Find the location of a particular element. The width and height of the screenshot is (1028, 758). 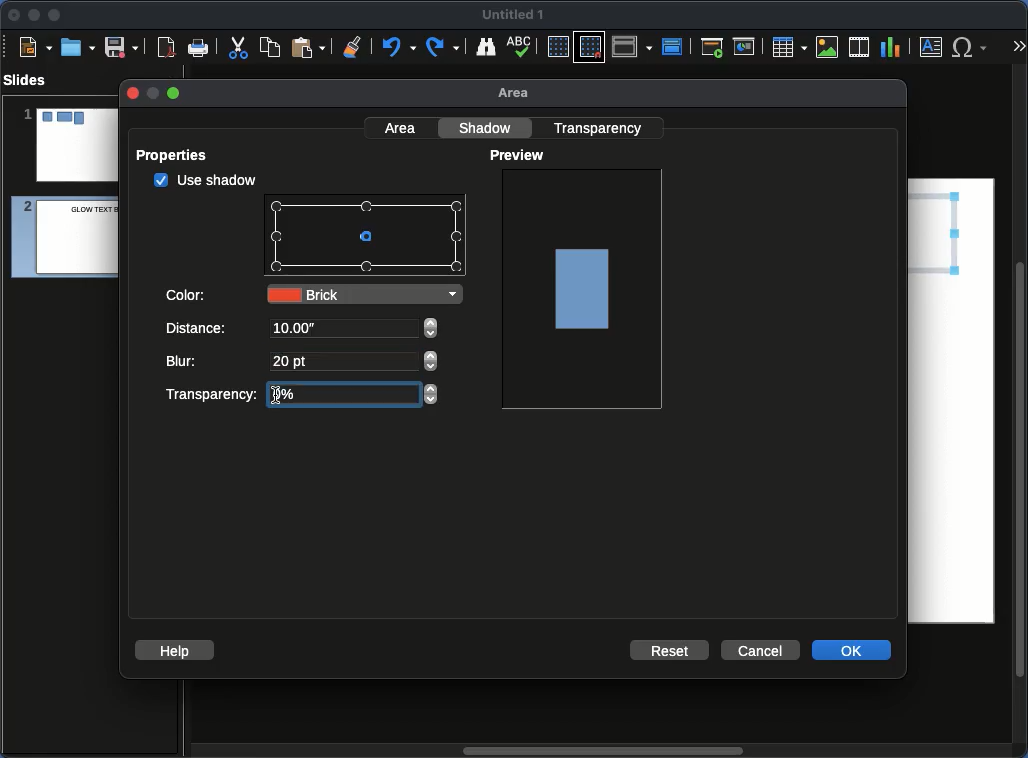

Properties is located at coordinates (178, 155).